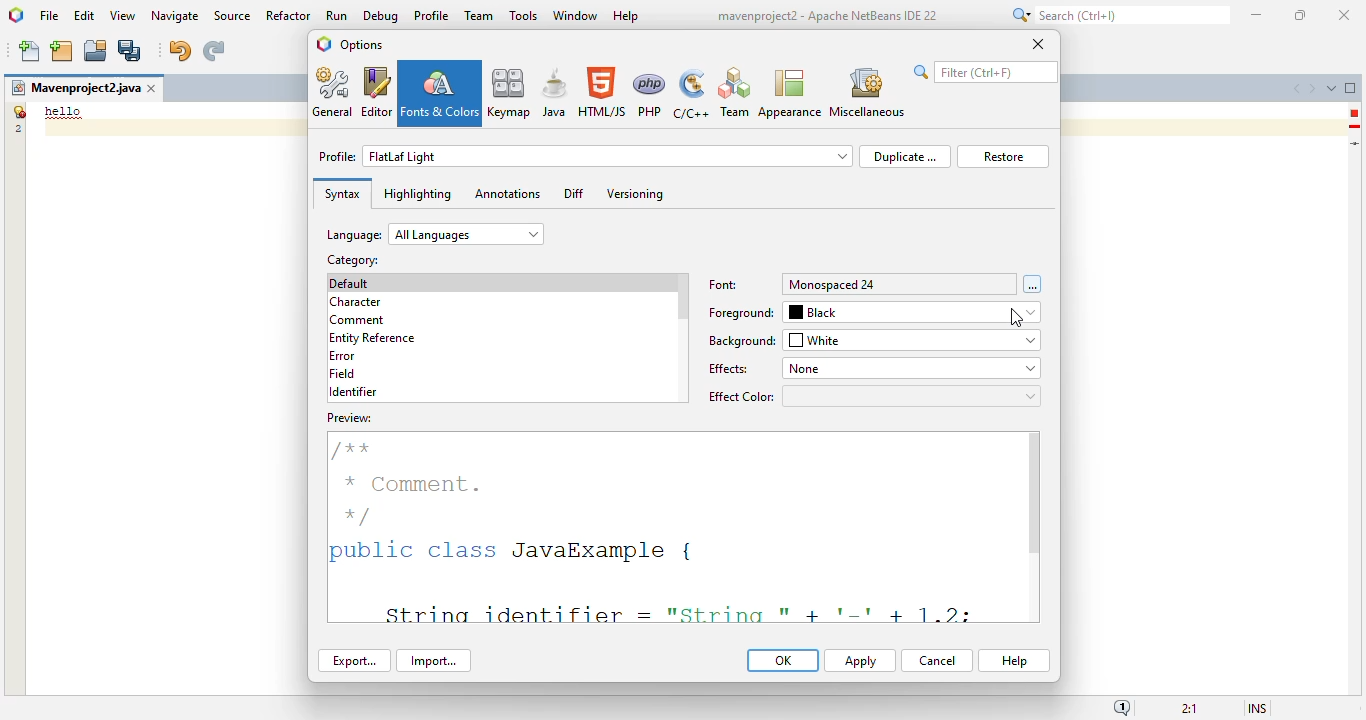 This screenshot has height=720, width=1366. What do you see at coordinates (603, 92) in the screenshot?
I see `HTML/JS` at bounding box center [603, 92].